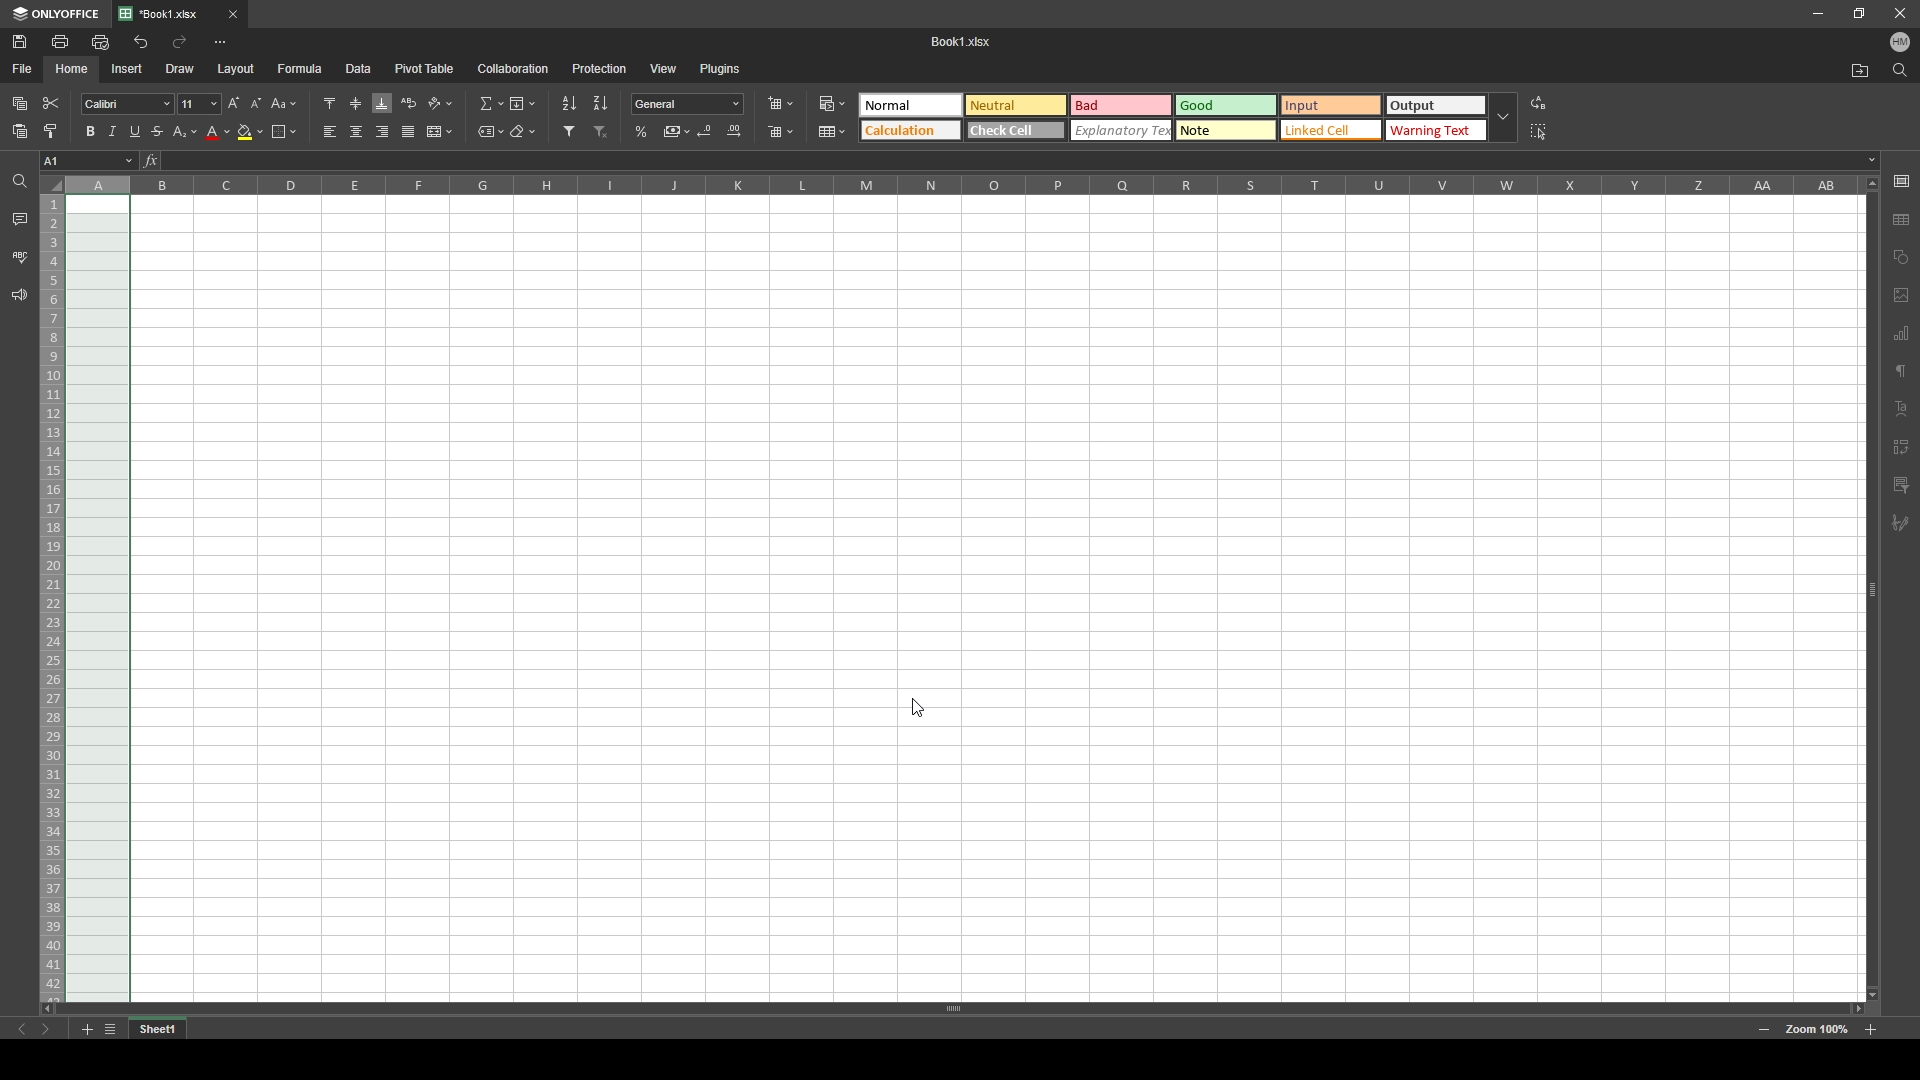  What do you see at coordinates (383, 103) in the screenshot?
I see `align bottom` at bounding box center [383, 103].